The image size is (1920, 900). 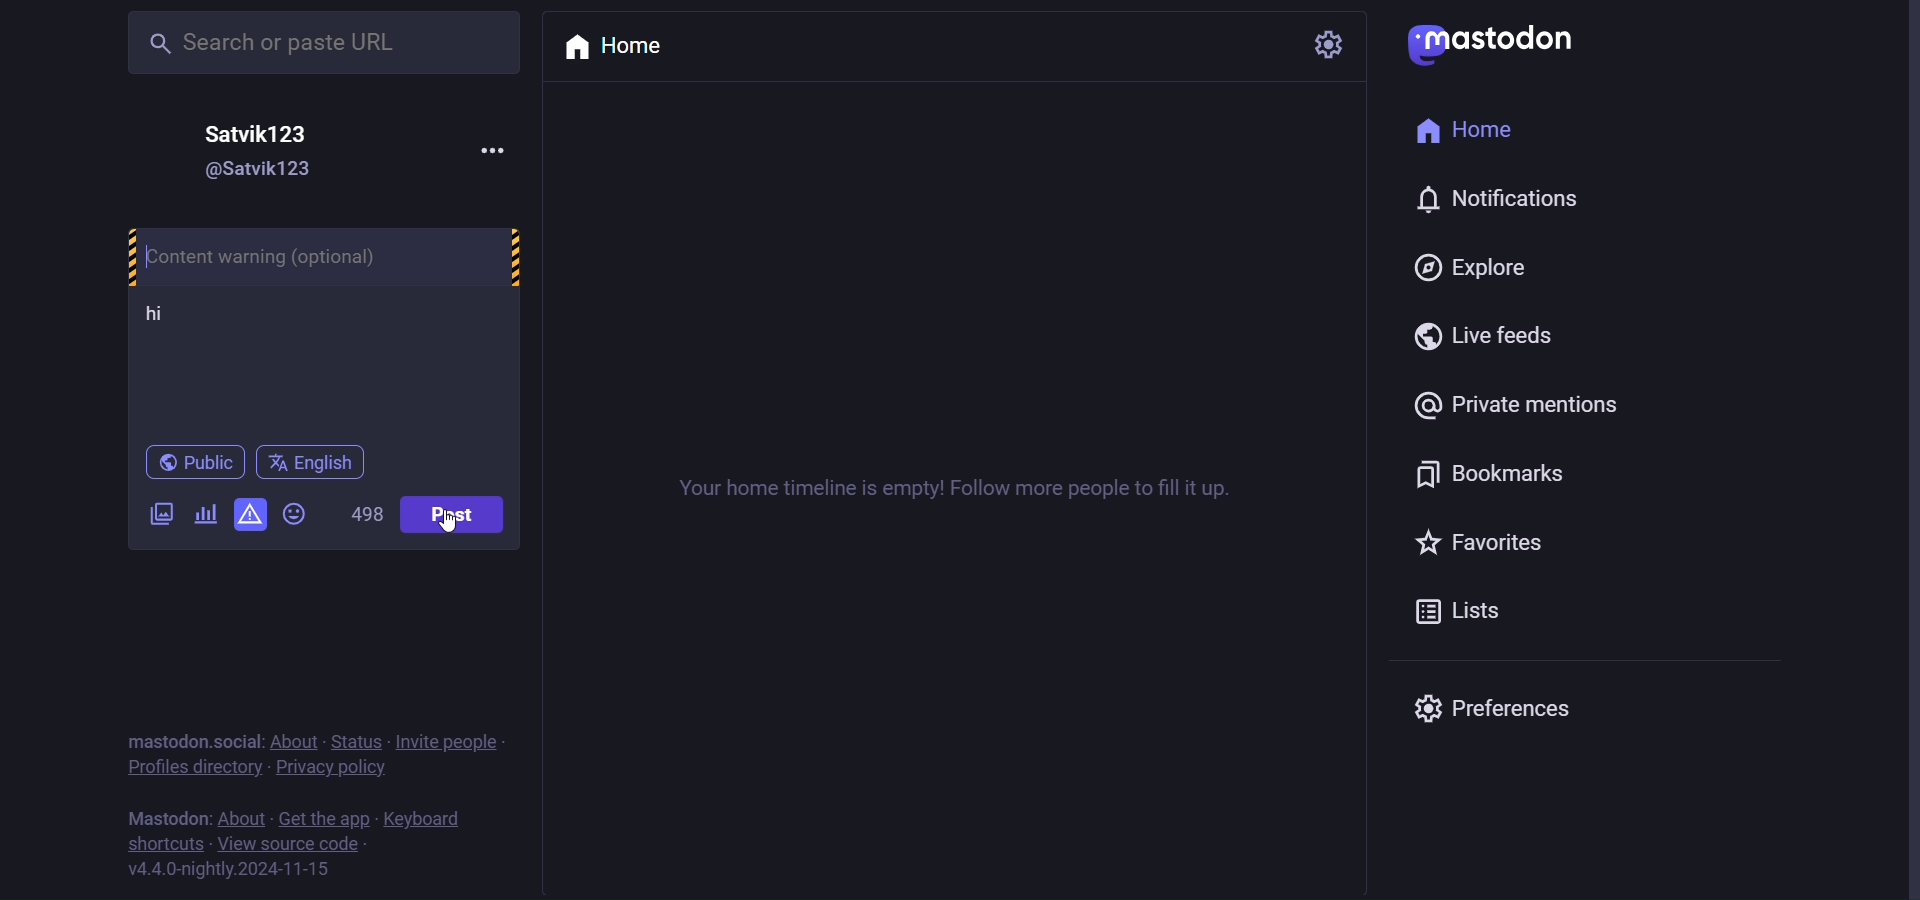 What do you see at coordinates (323, 819) in the screenshot?
I see `get the app` at bounding box center [323, 819].